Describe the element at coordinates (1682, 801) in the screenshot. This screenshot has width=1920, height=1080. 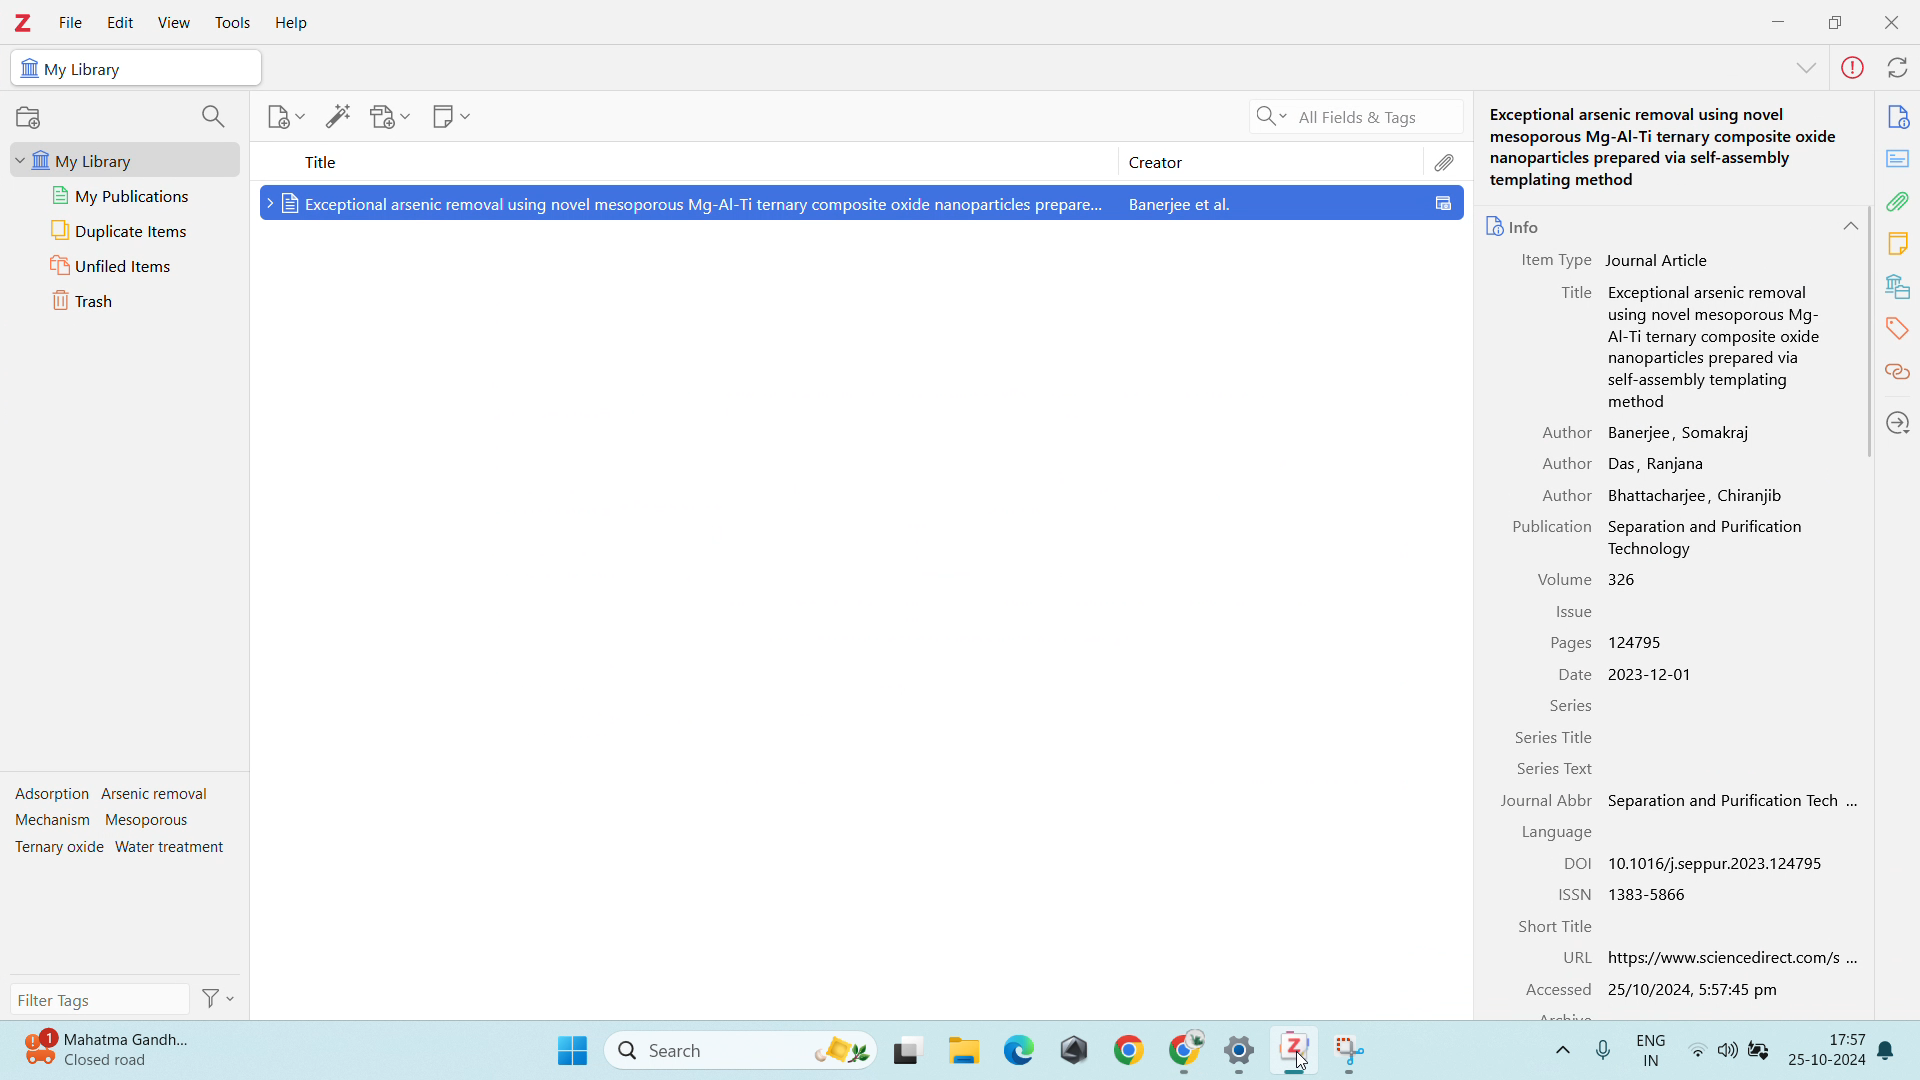
I see `Journal Abbr Separation and Purification Tech ...` at that location.